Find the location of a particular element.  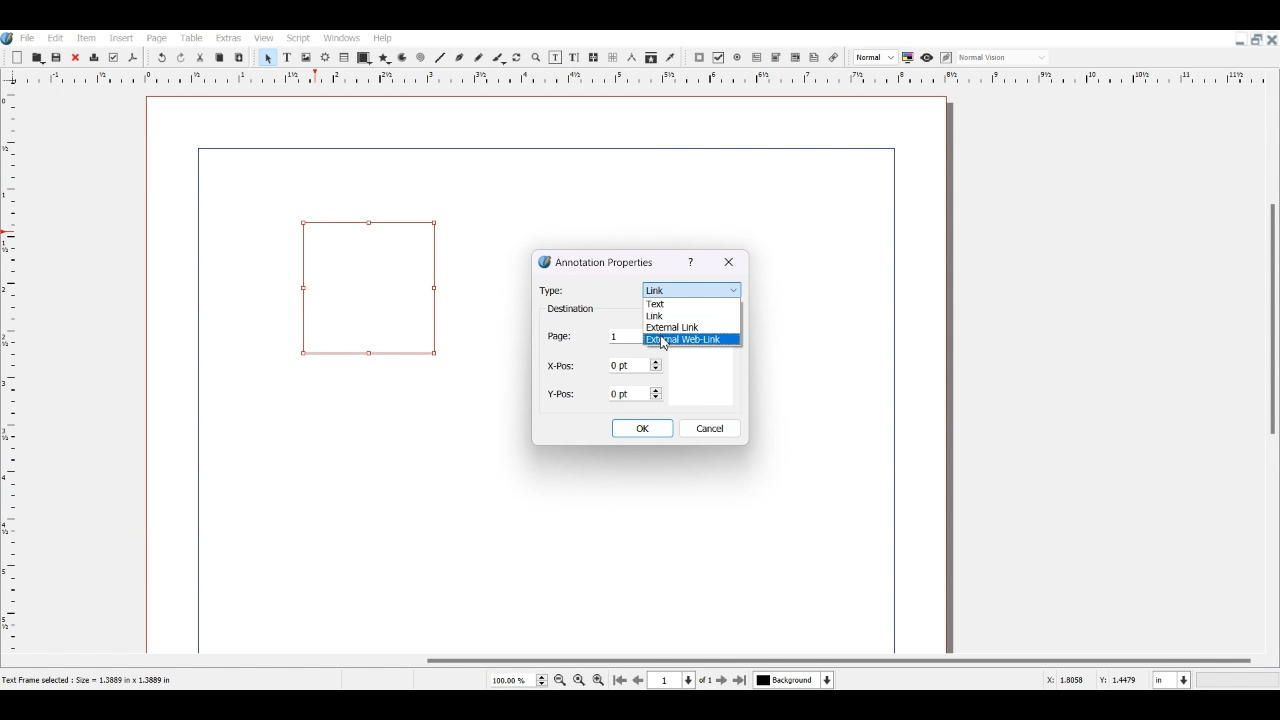

Undo is located at coordinates (161, 58).